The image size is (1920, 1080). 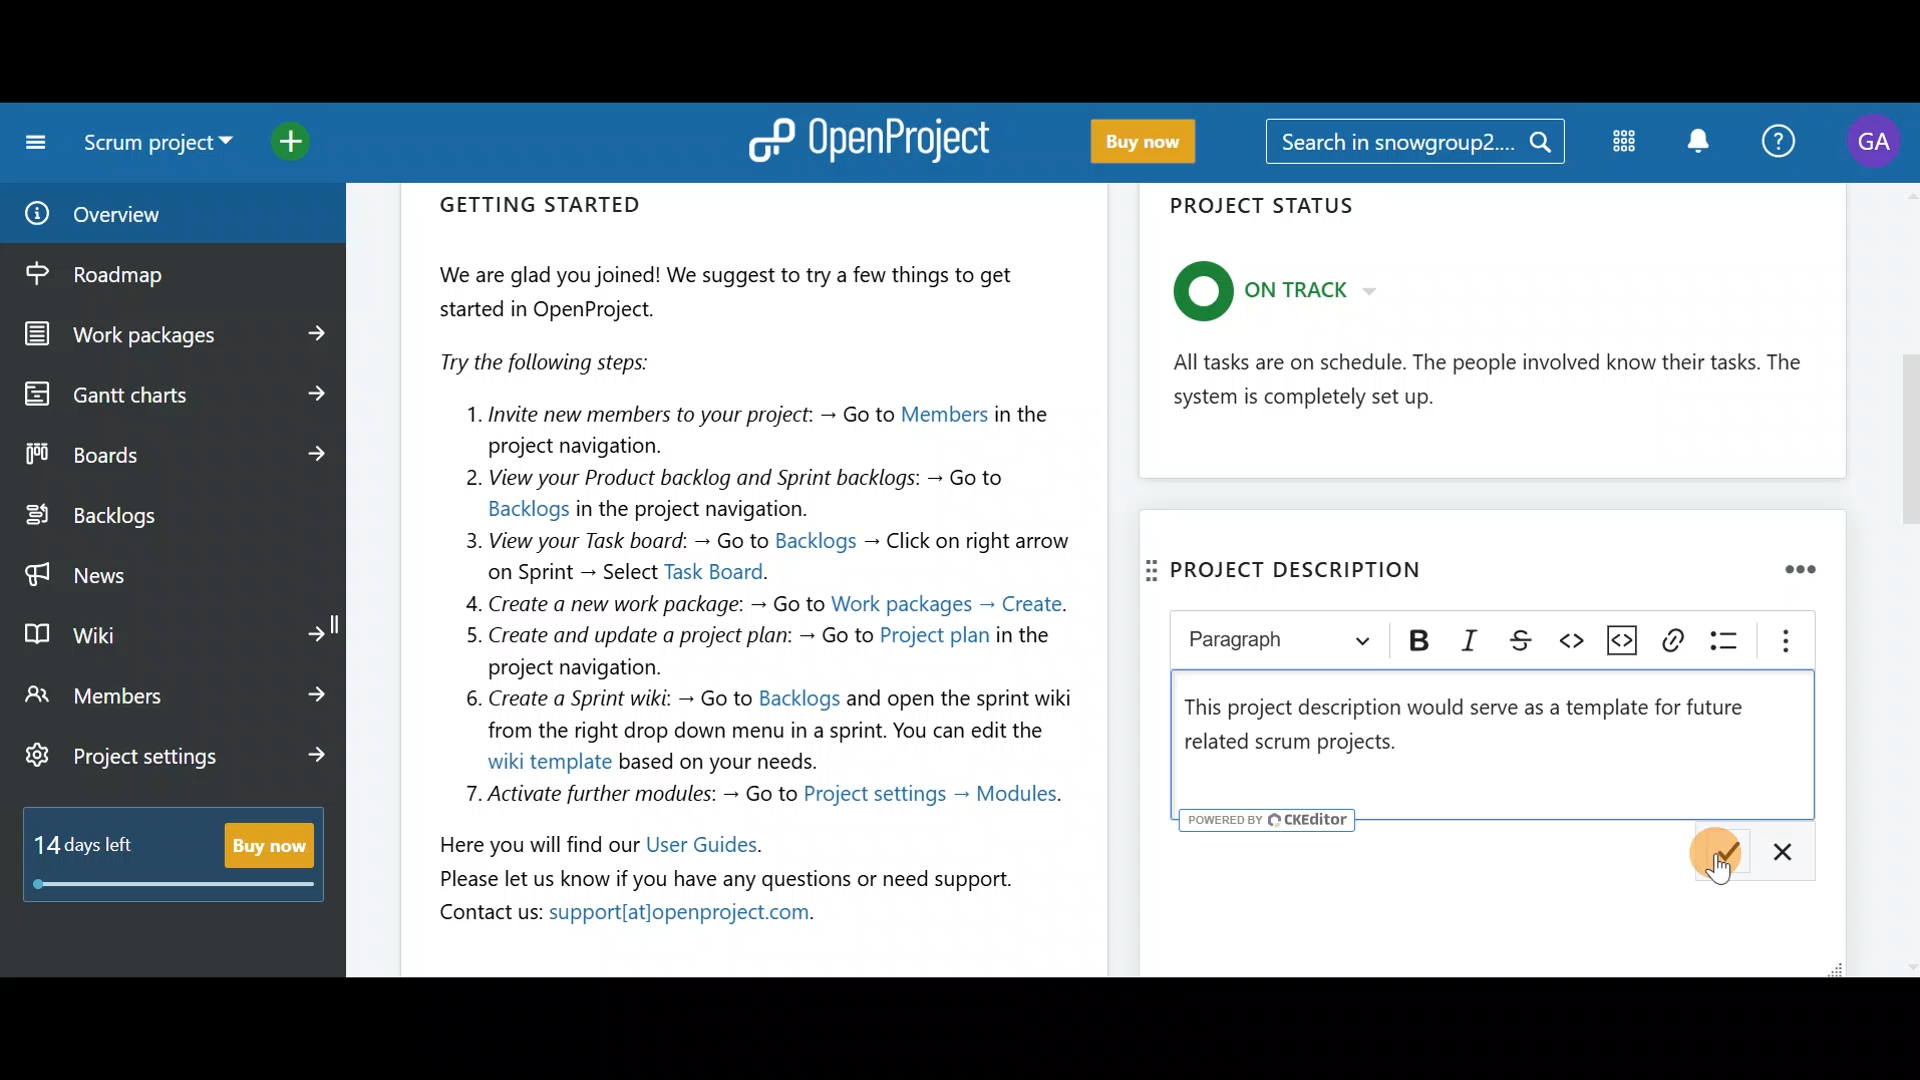 What do you see at coordinates (1782, 138) in the screenshot?
I see `Help` at bounding box center [1782, 138].